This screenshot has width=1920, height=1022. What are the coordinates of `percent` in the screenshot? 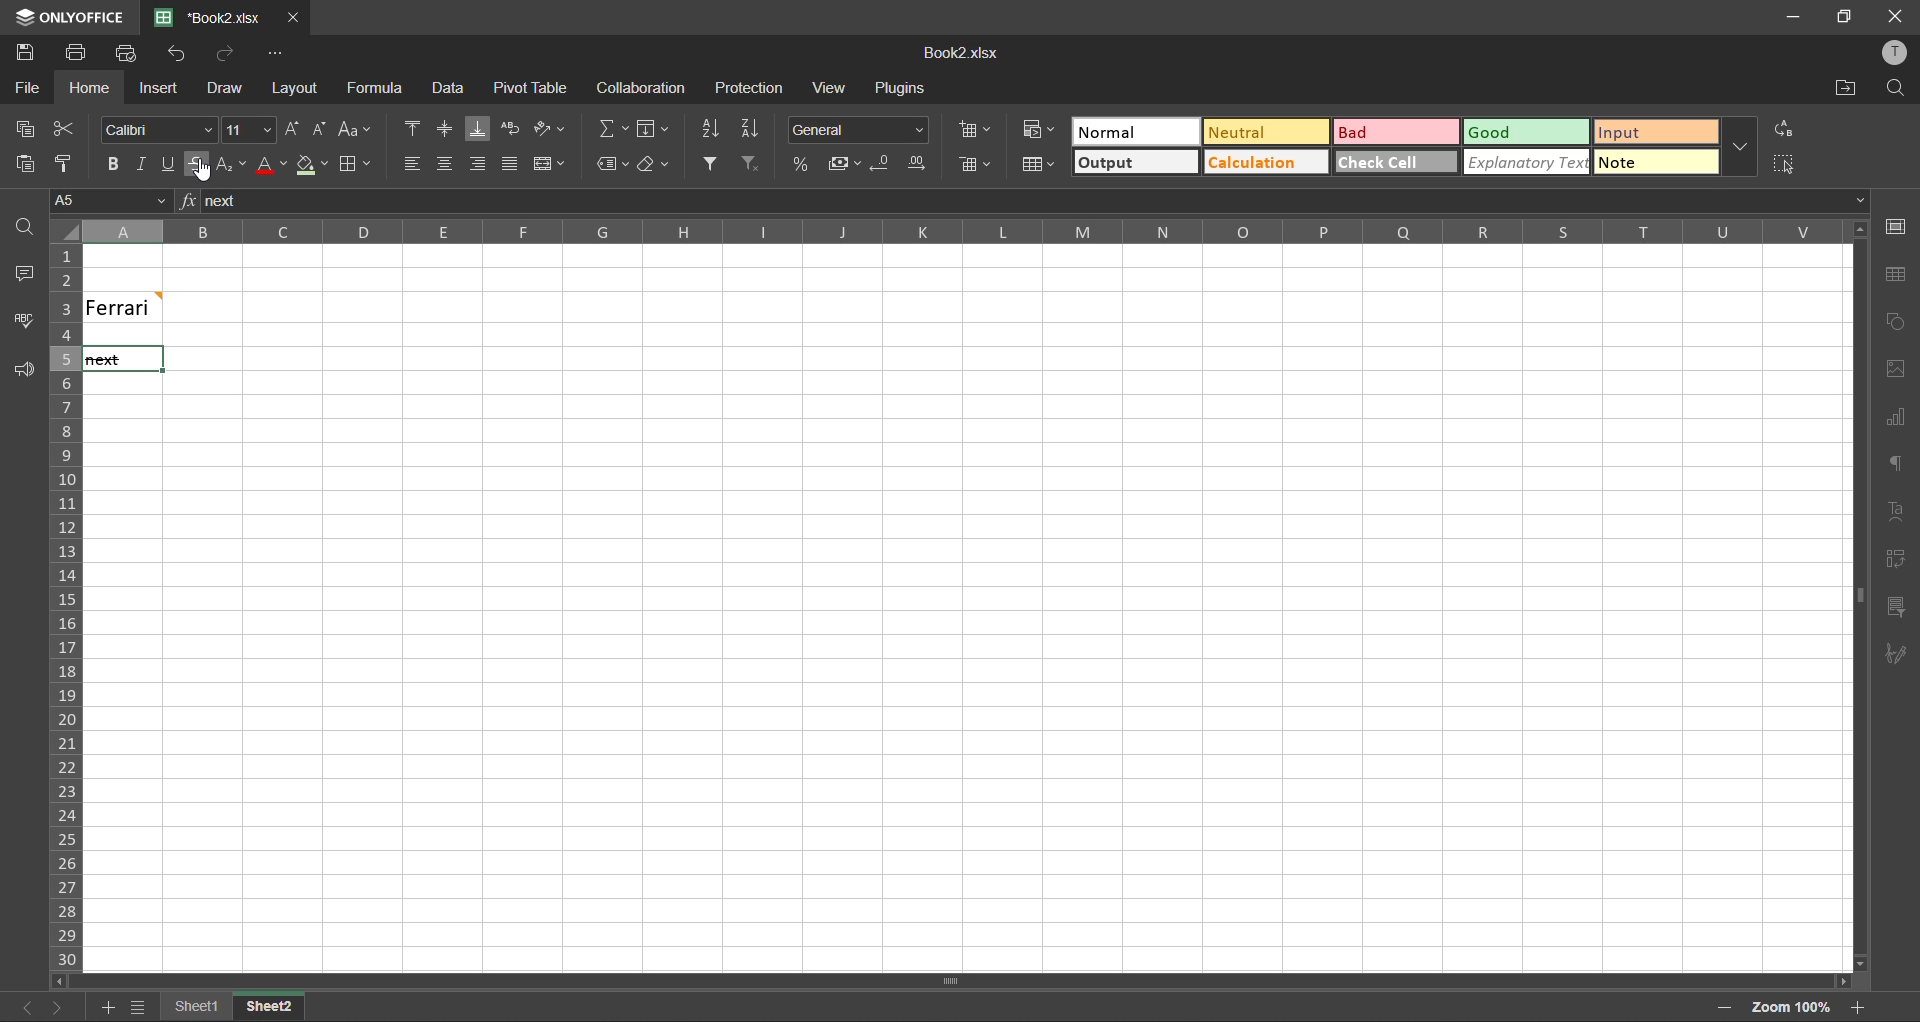 It's located at (803, 166).